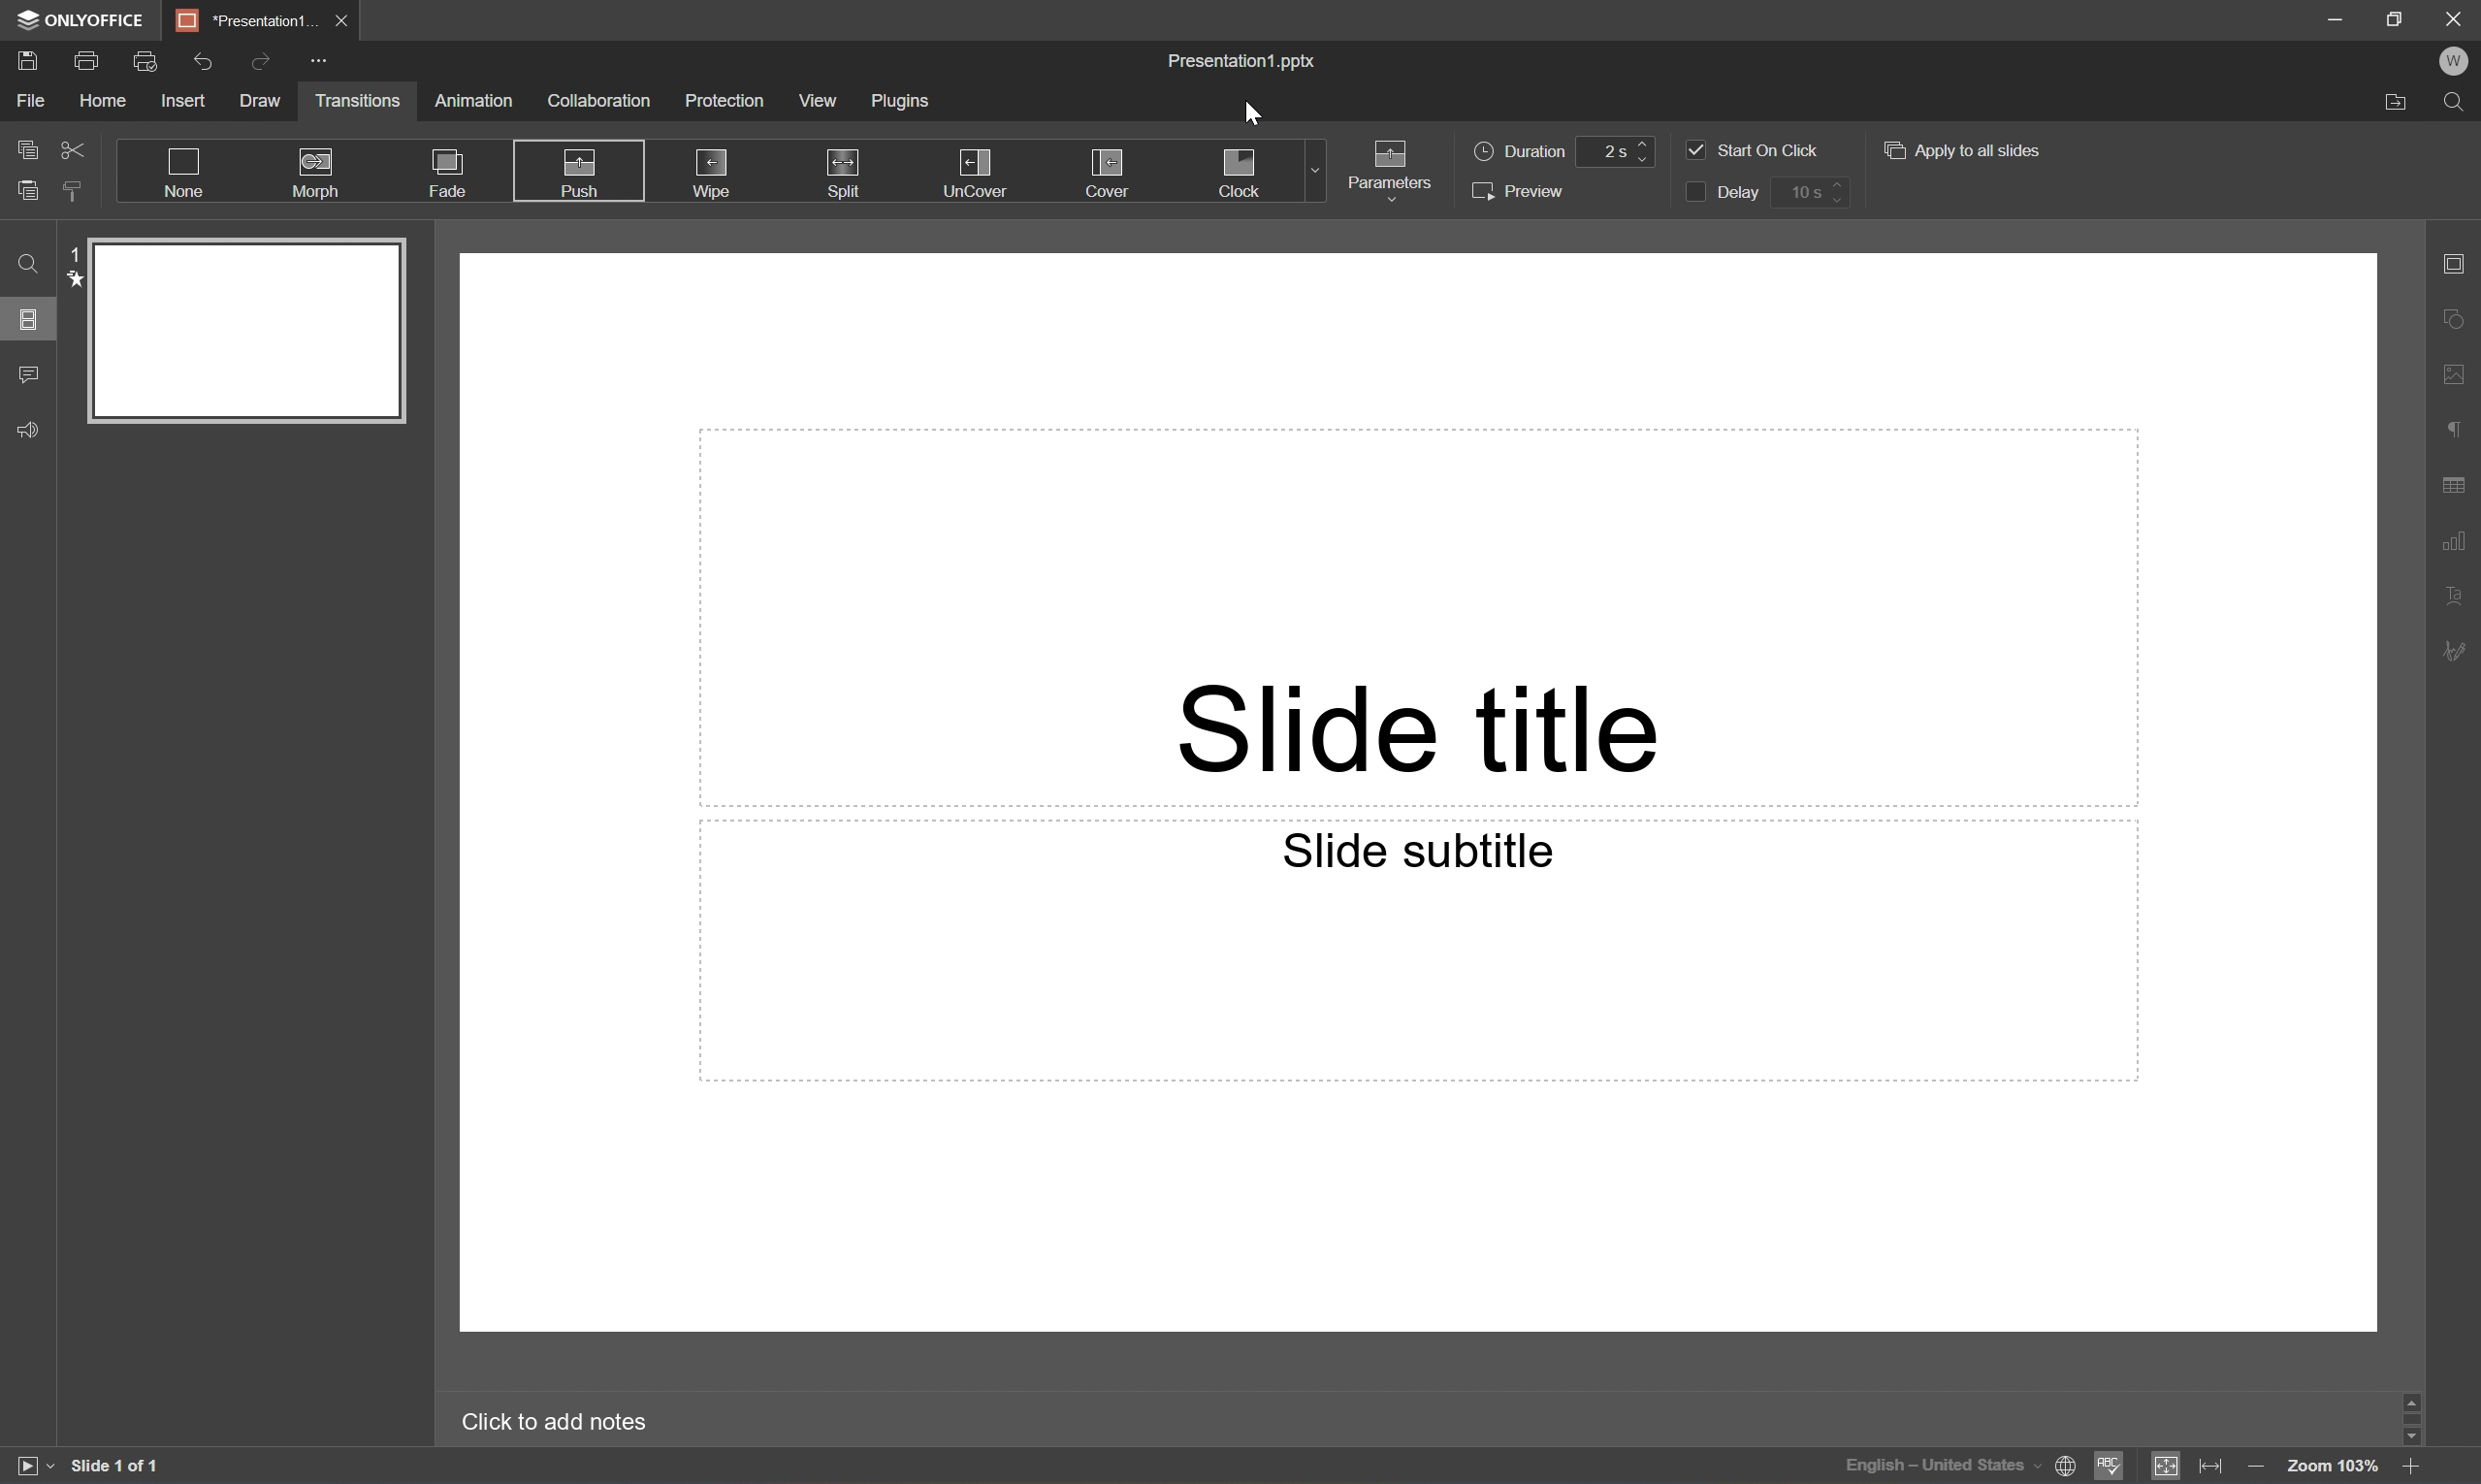 This screenshot has width=2481, height=1484. I want to click on Cover, so click(1112, 171).